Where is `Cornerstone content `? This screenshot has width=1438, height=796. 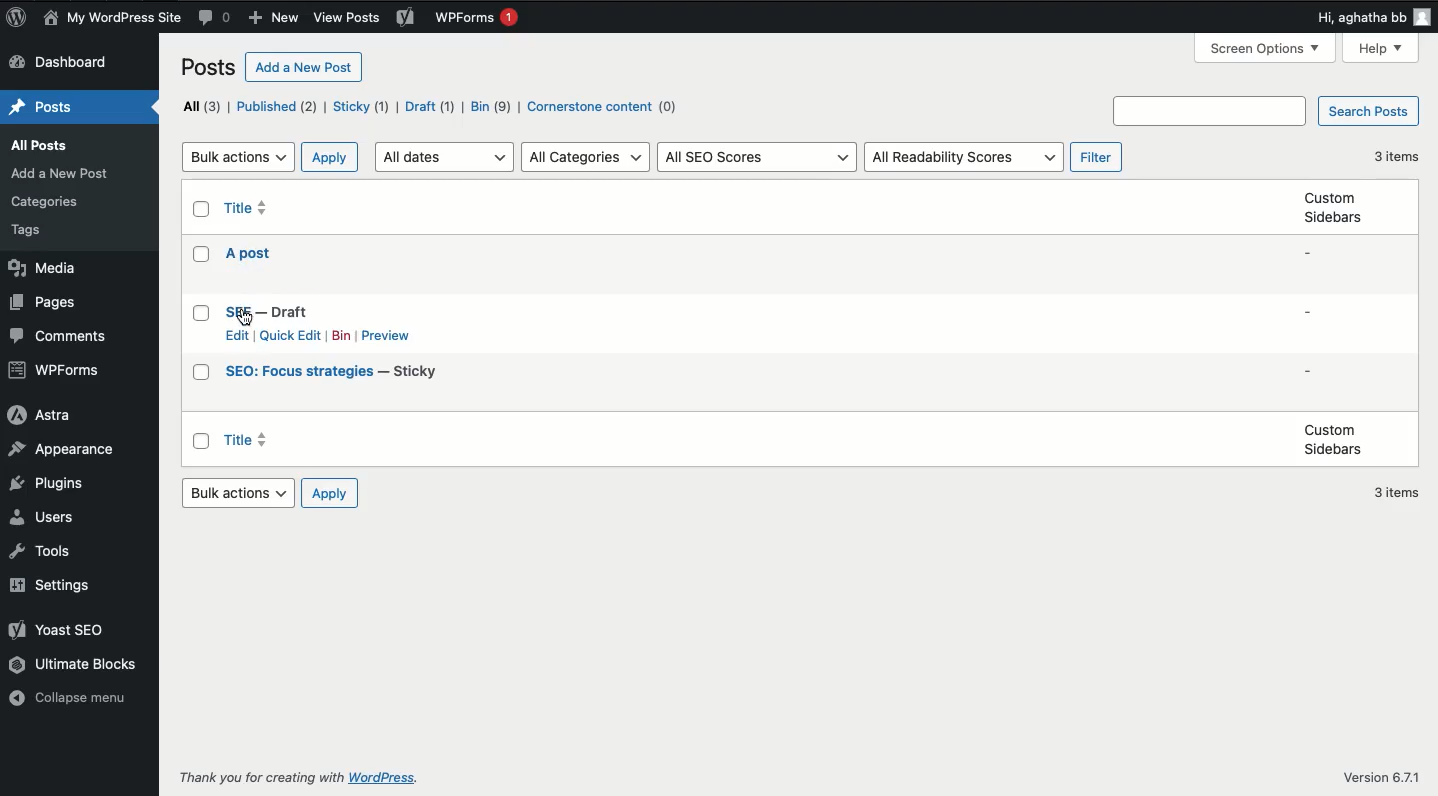
Cornerstone content  is located at coordinates (607, 106).